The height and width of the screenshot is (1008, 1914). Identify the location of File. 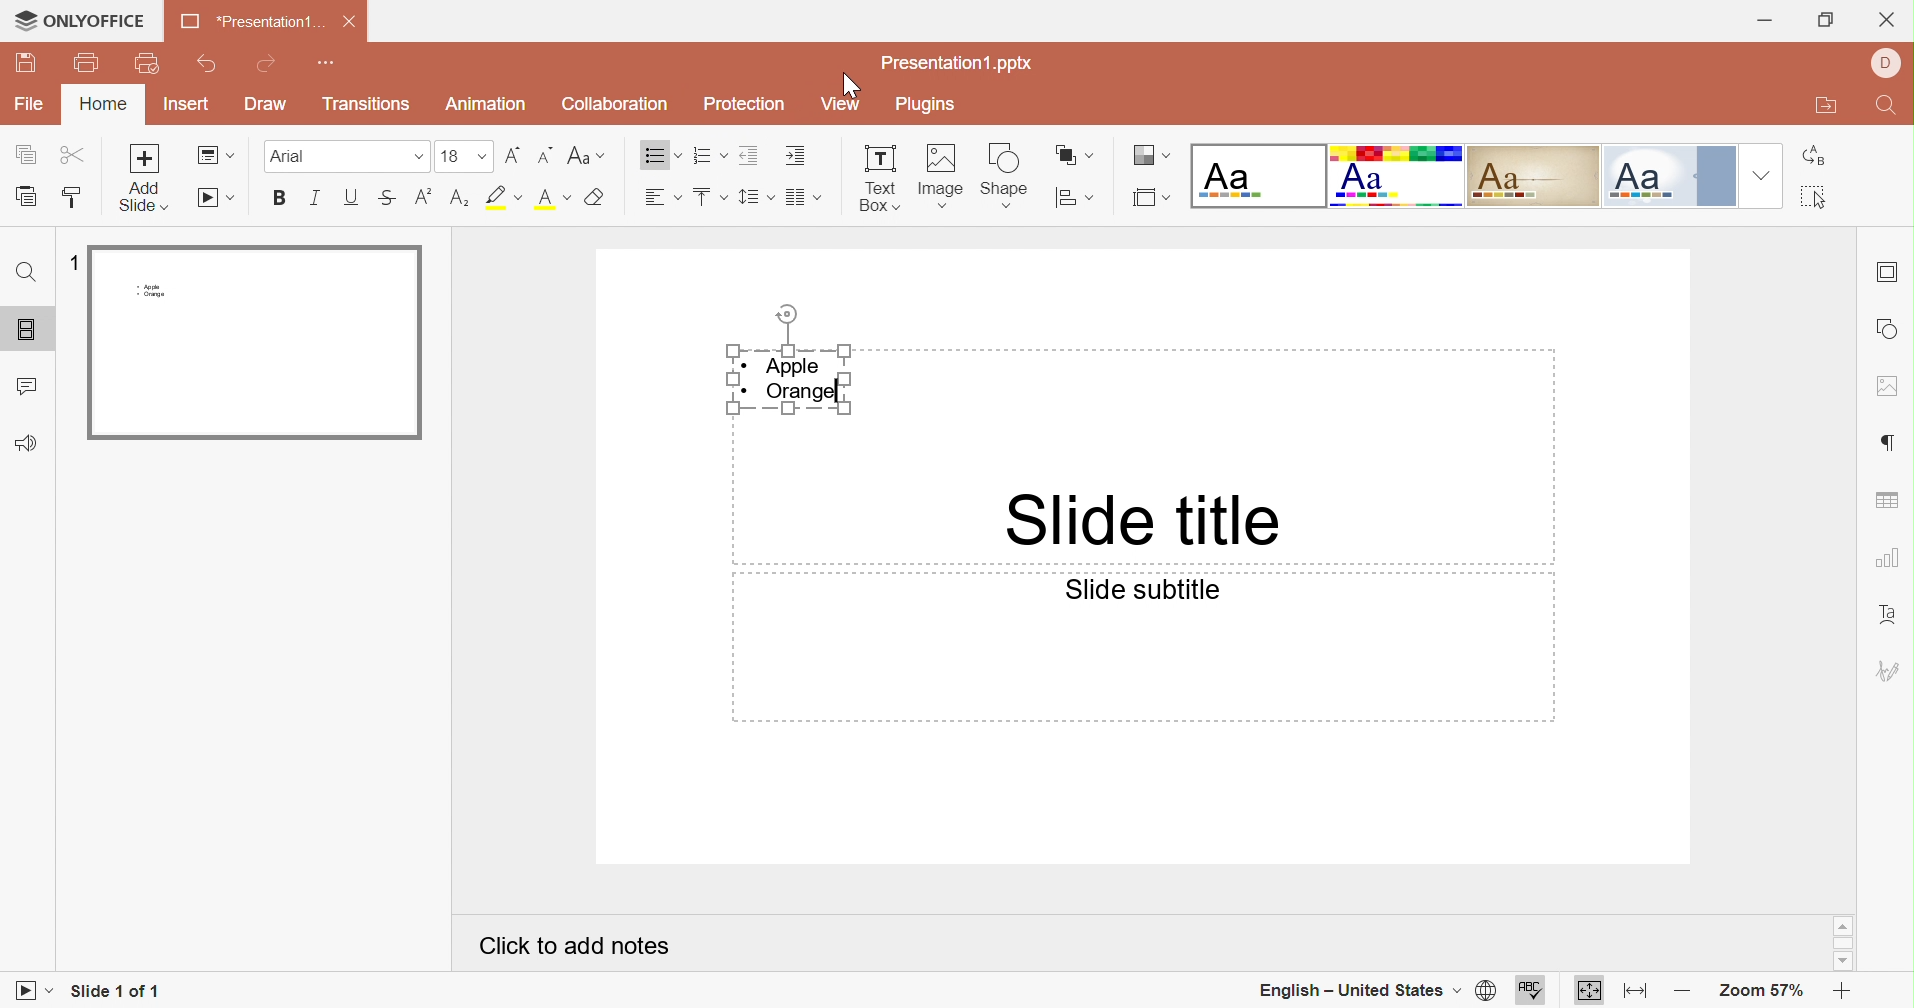
(32, 106).